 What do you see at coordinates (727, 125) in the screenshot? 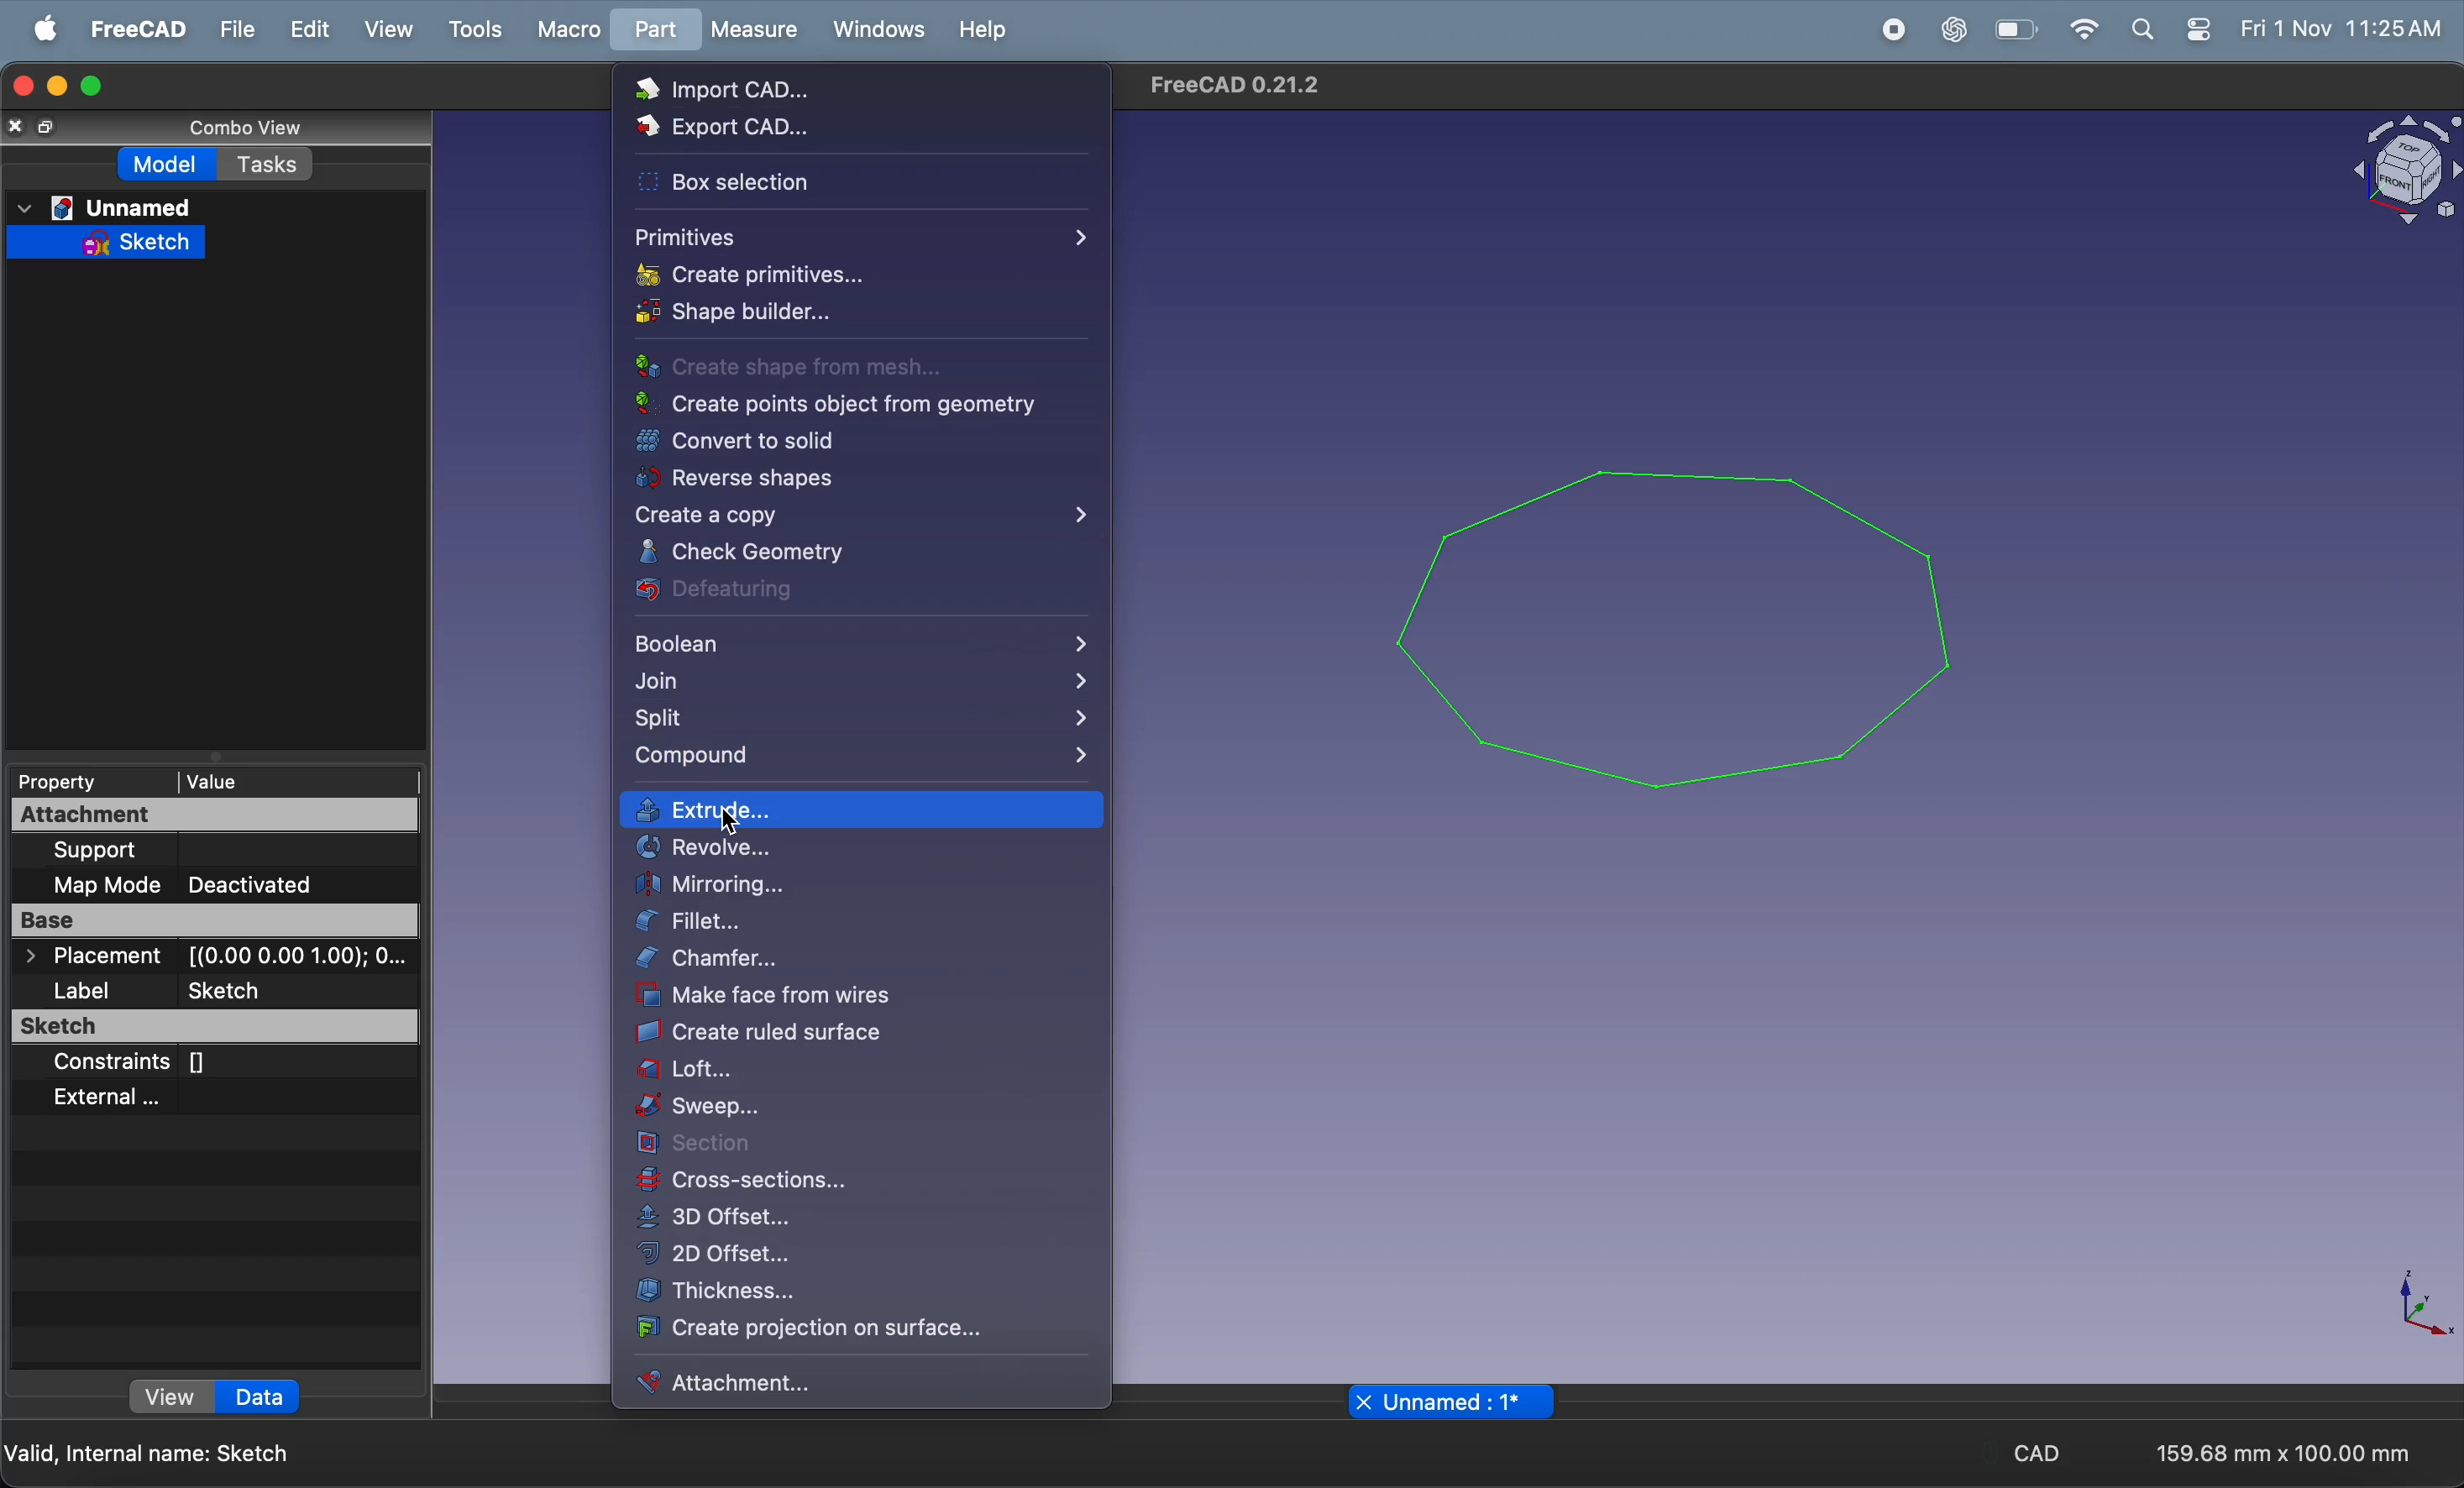
I see `export cad` at bounding box center [727, 125].